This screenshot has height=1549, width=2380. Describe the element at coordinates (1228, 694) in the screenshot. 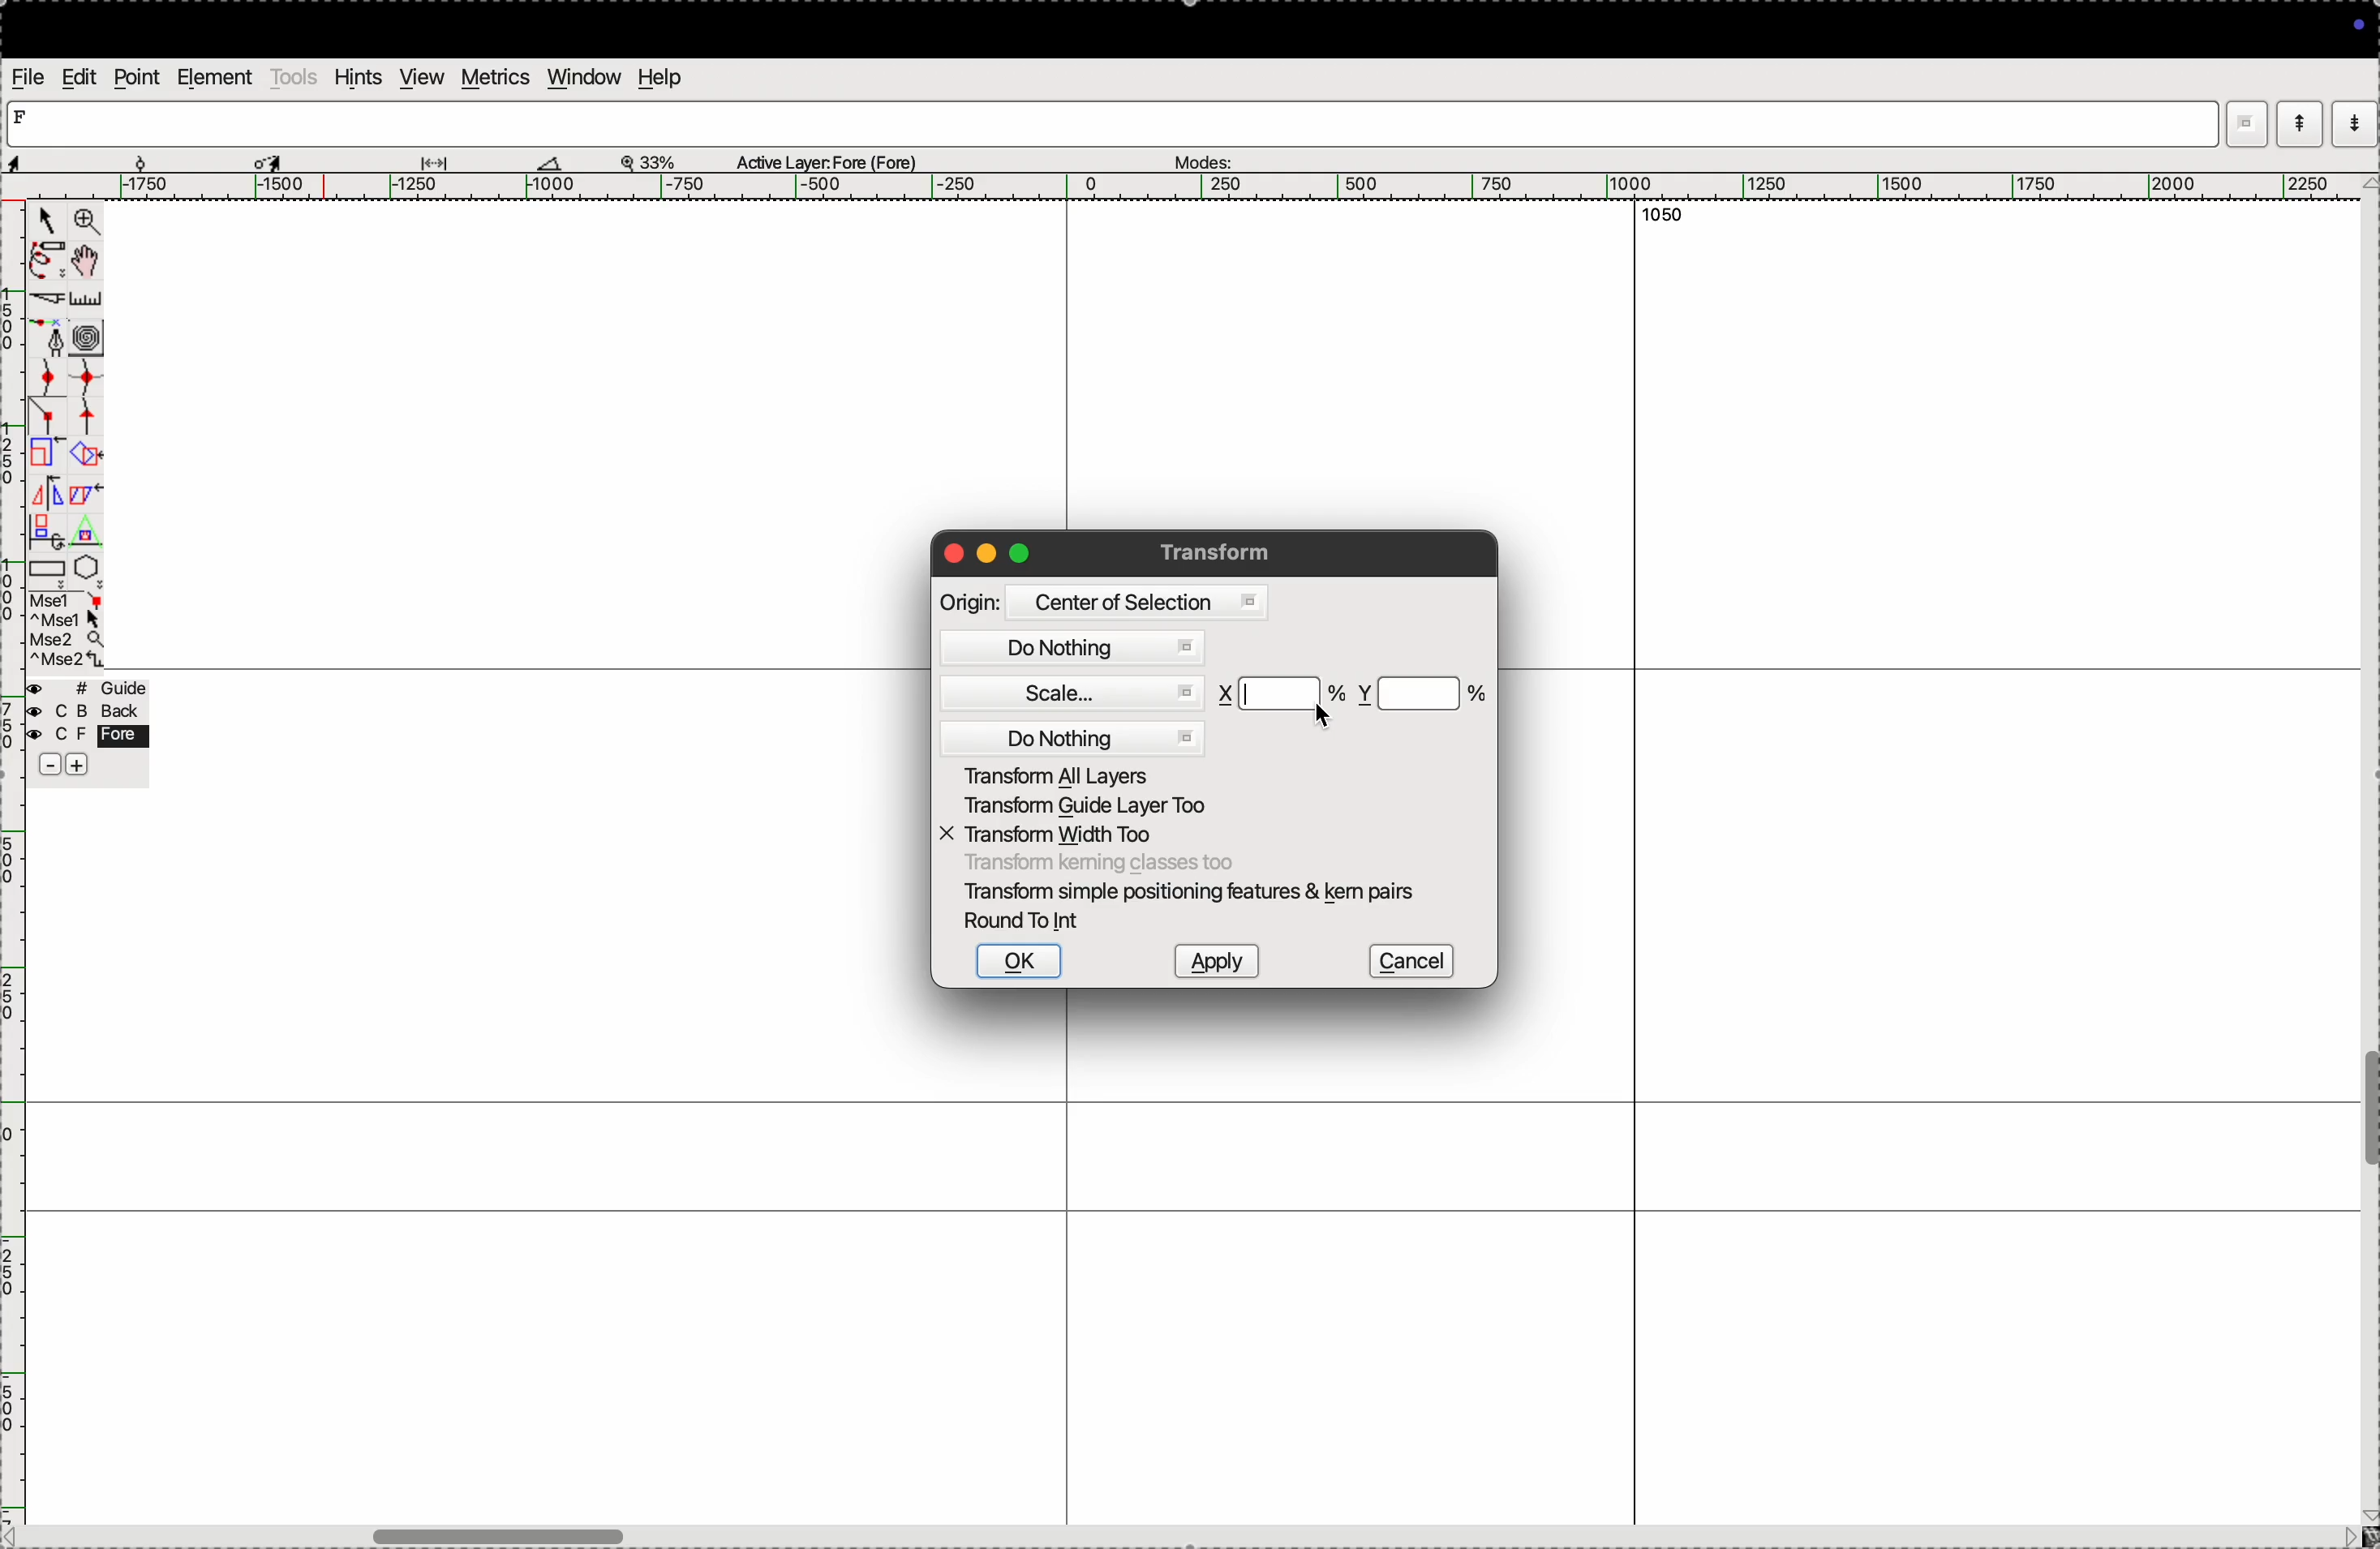

I see `x co-ordinate` at that location.